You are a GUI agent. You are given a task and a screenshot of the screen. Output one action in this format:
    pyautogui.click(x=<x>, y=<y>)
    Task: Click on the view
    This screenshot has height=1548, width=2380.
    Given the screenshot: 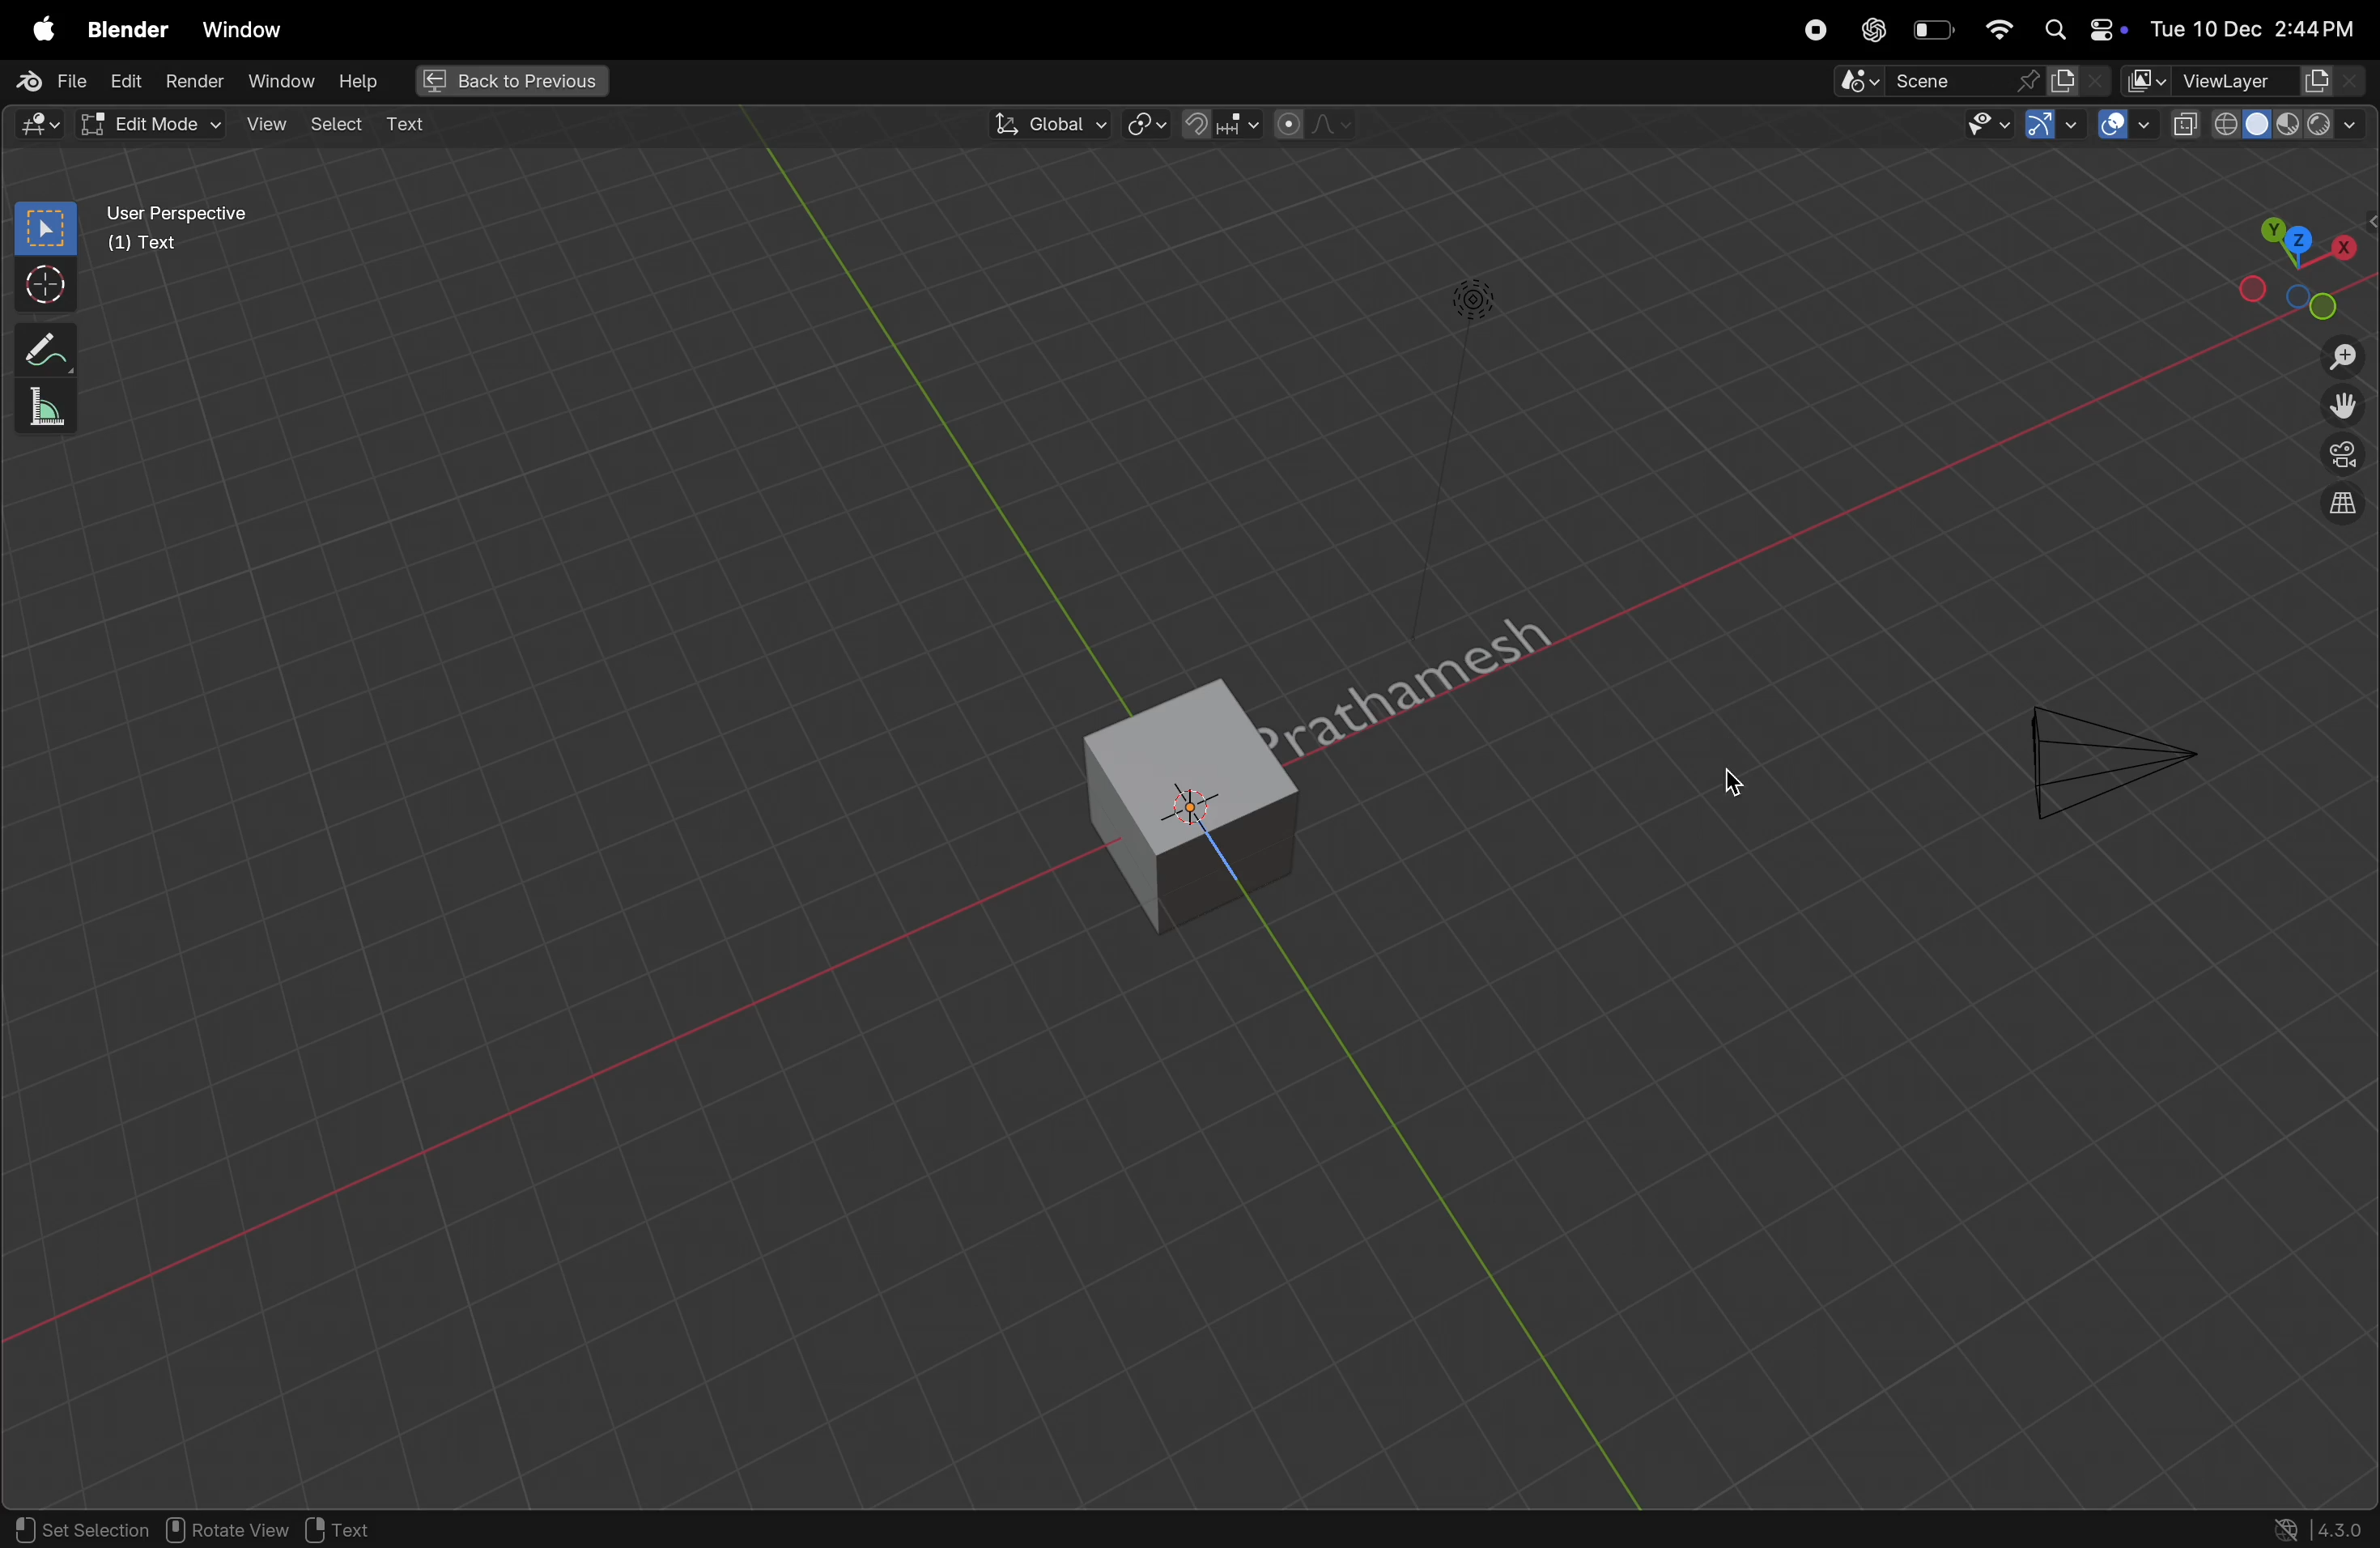 What is the action you would take?
    pyautogui.click(x=267, y=124)
    